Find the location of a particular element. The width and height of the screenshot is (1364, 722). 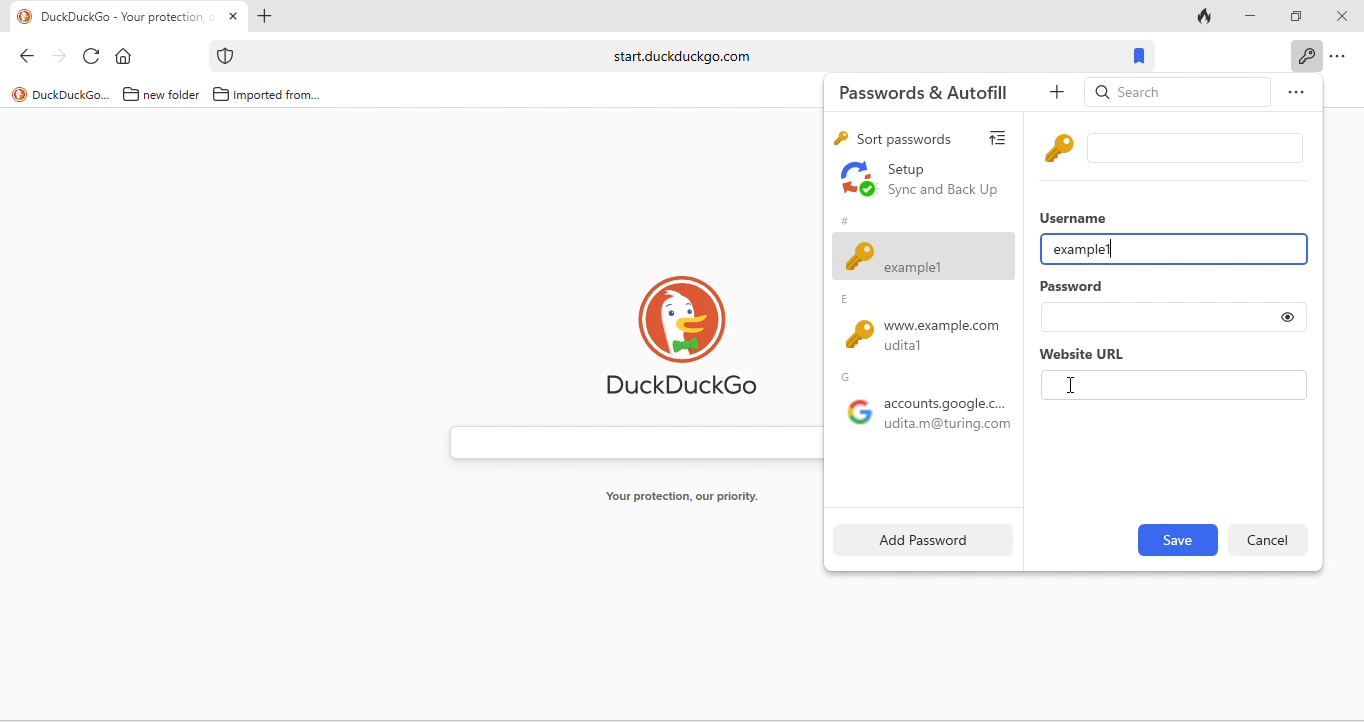

back is located at coordinates (26, 57).